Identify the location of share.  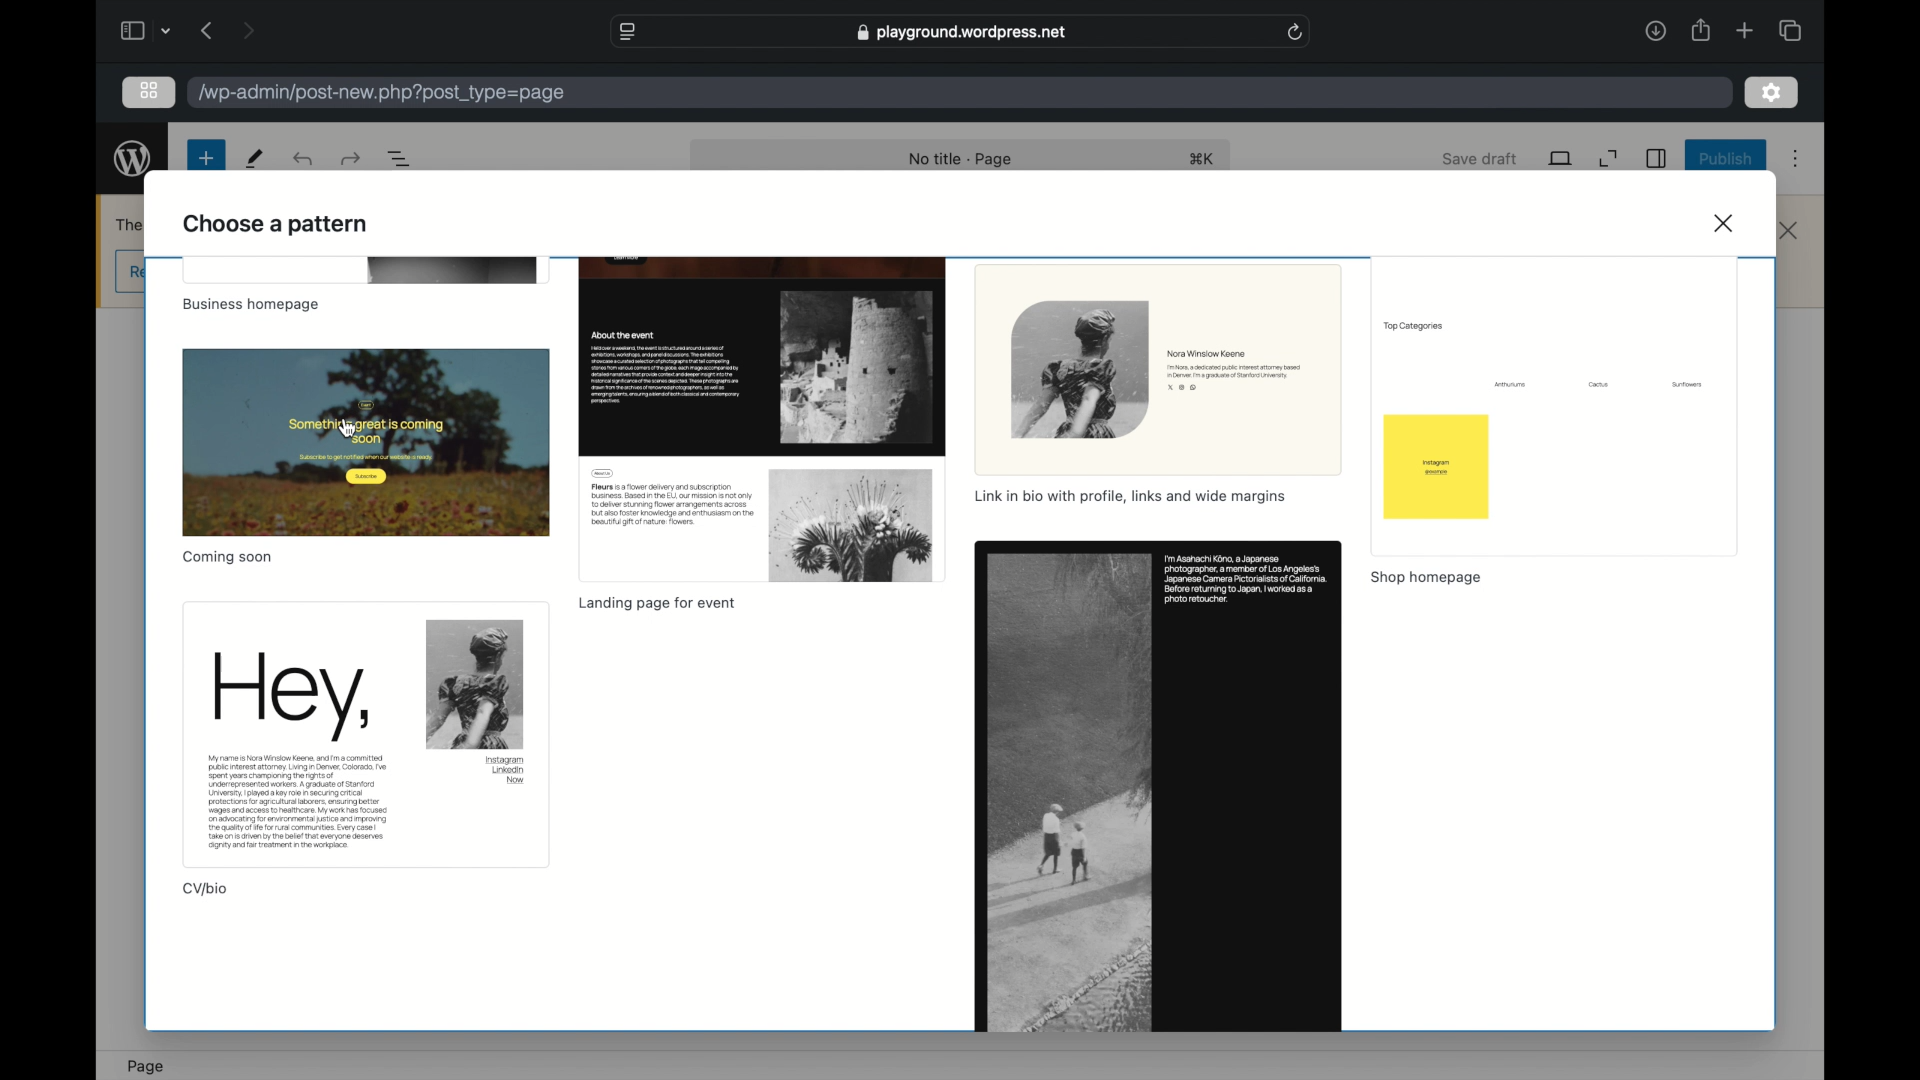
(1699, 30).